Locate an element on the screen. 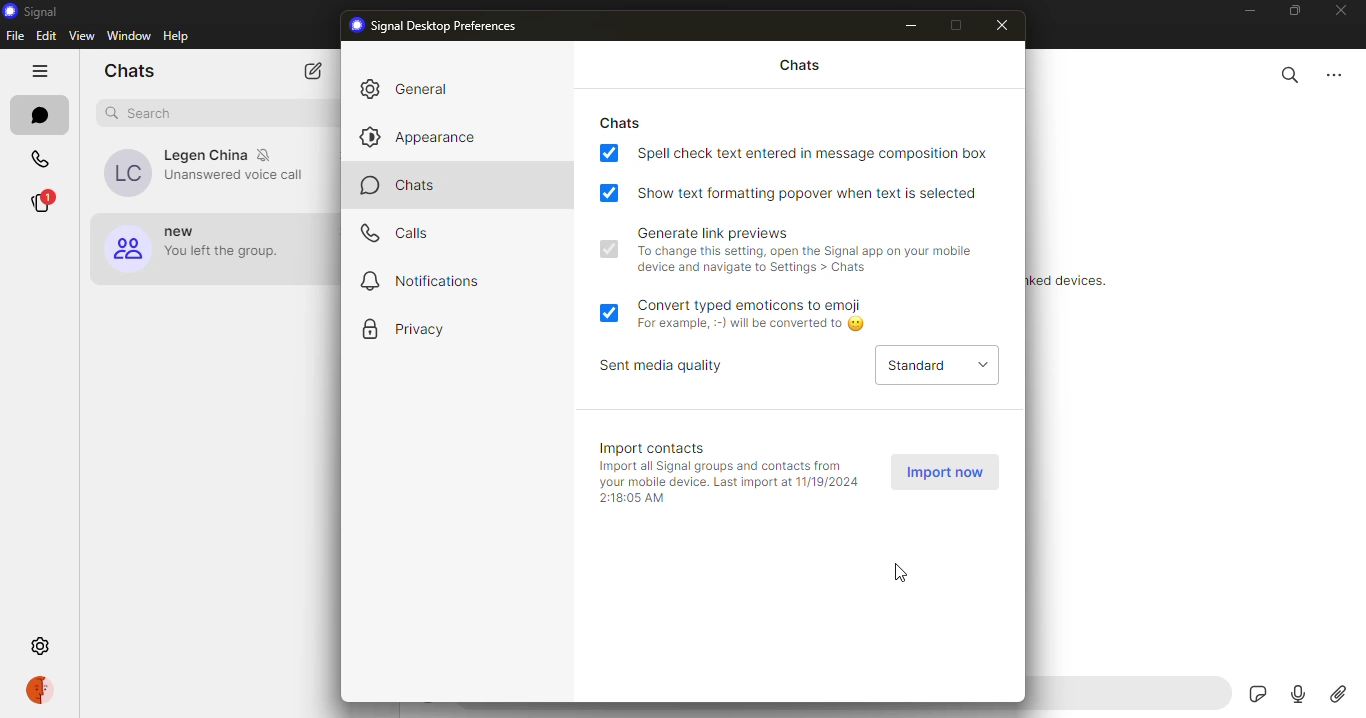 The height and width of the screenshot is (718, 1366). convert to emoji is located at coordinates (757, 306).